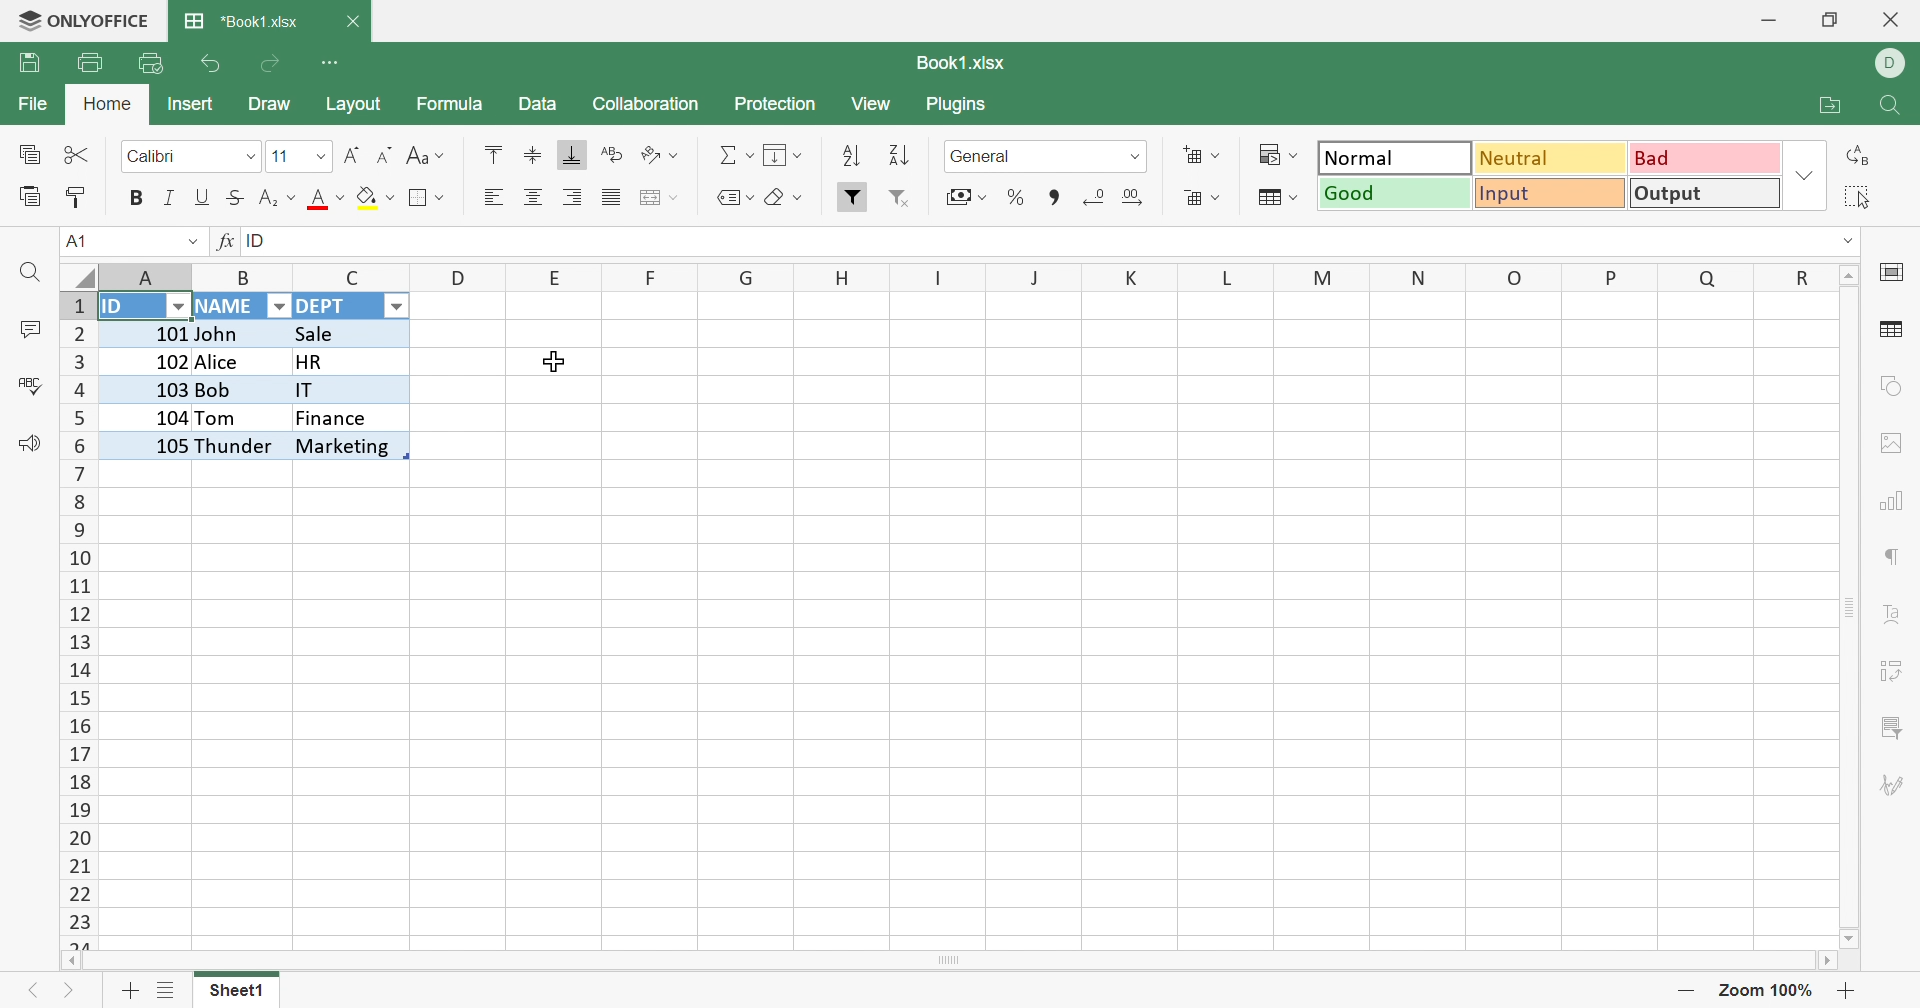  I want to click on NAME, so click(227, 308).